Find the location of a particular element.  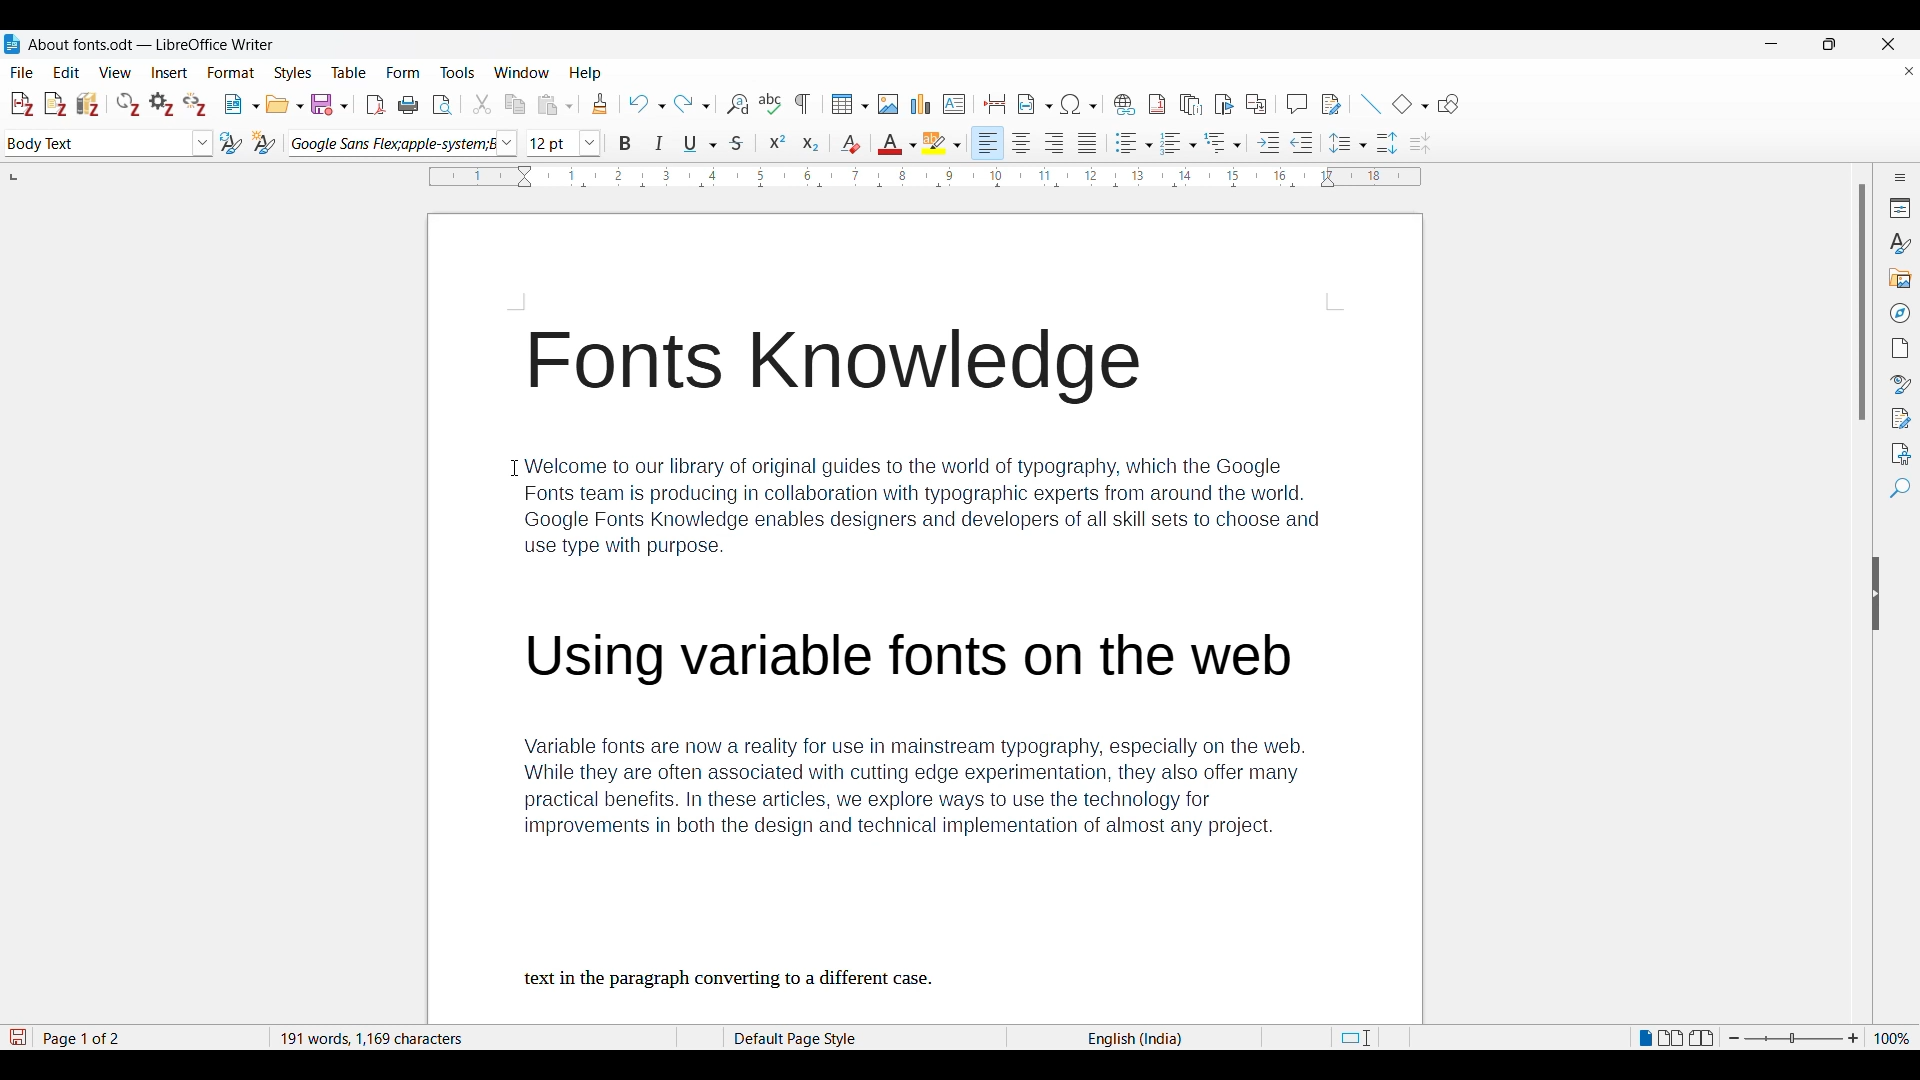

Format menu is located at coordinates (231, 73).